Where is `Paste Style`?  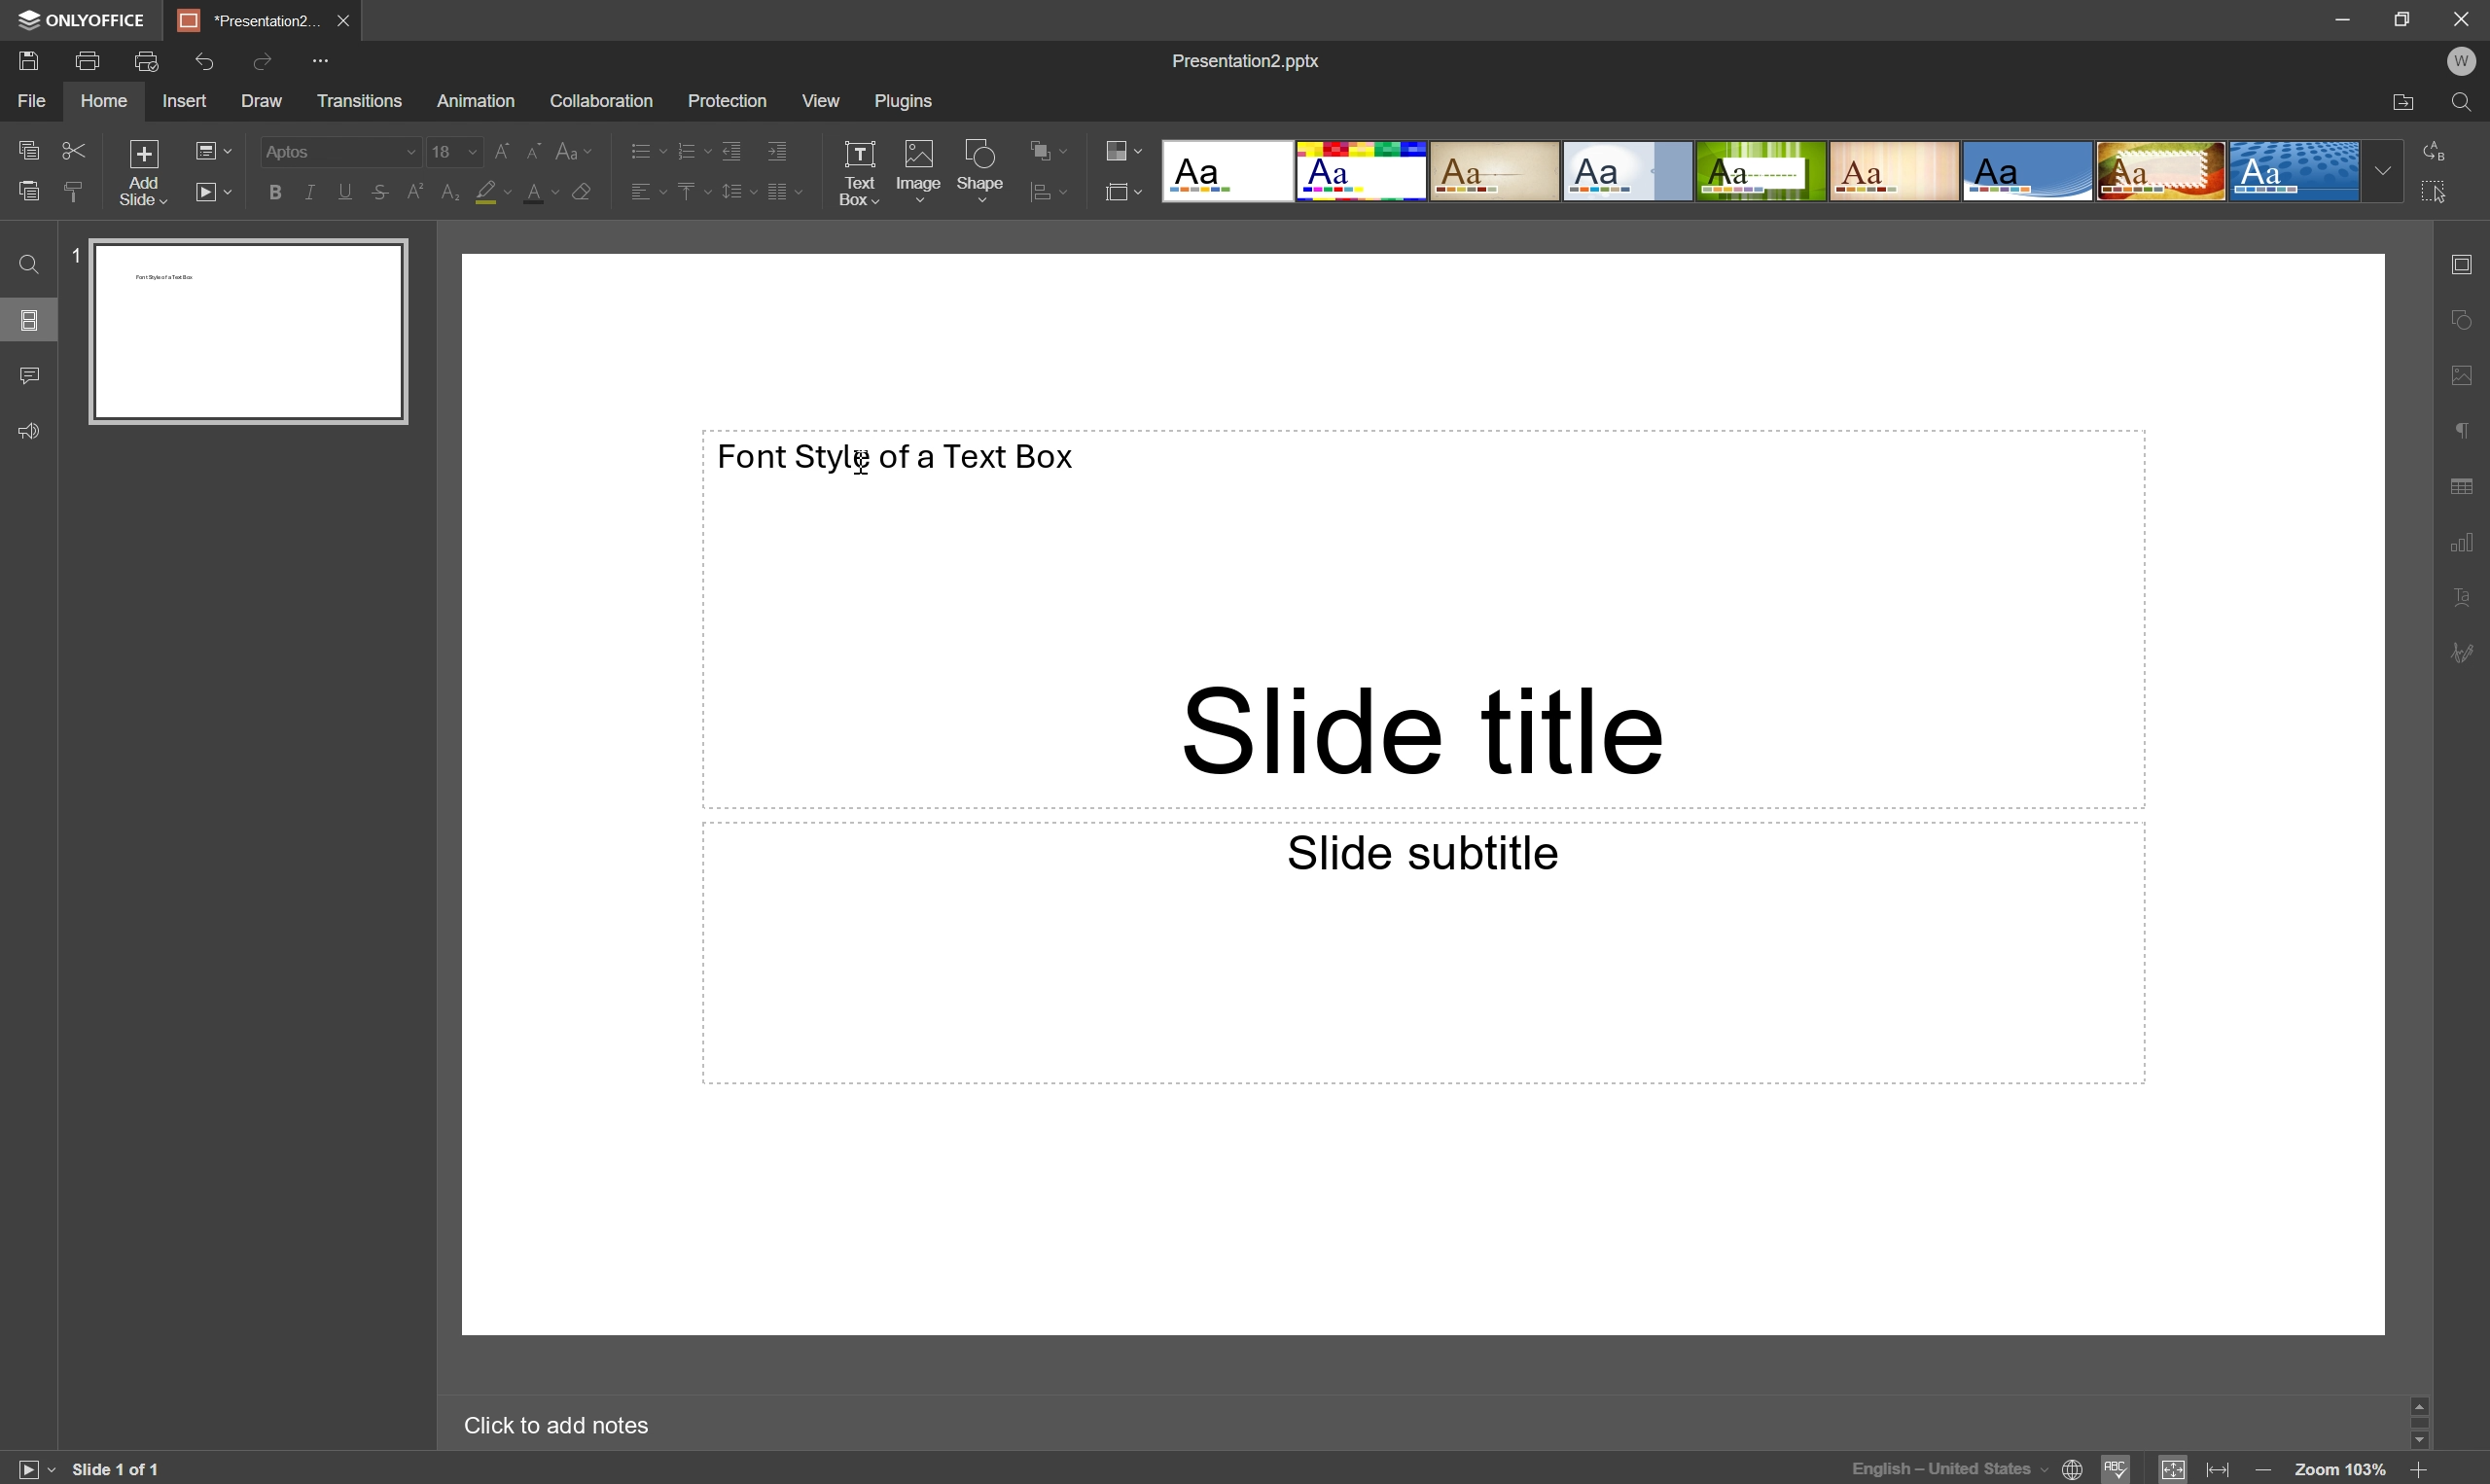 Paste Style is located at coordinates (76, 190).